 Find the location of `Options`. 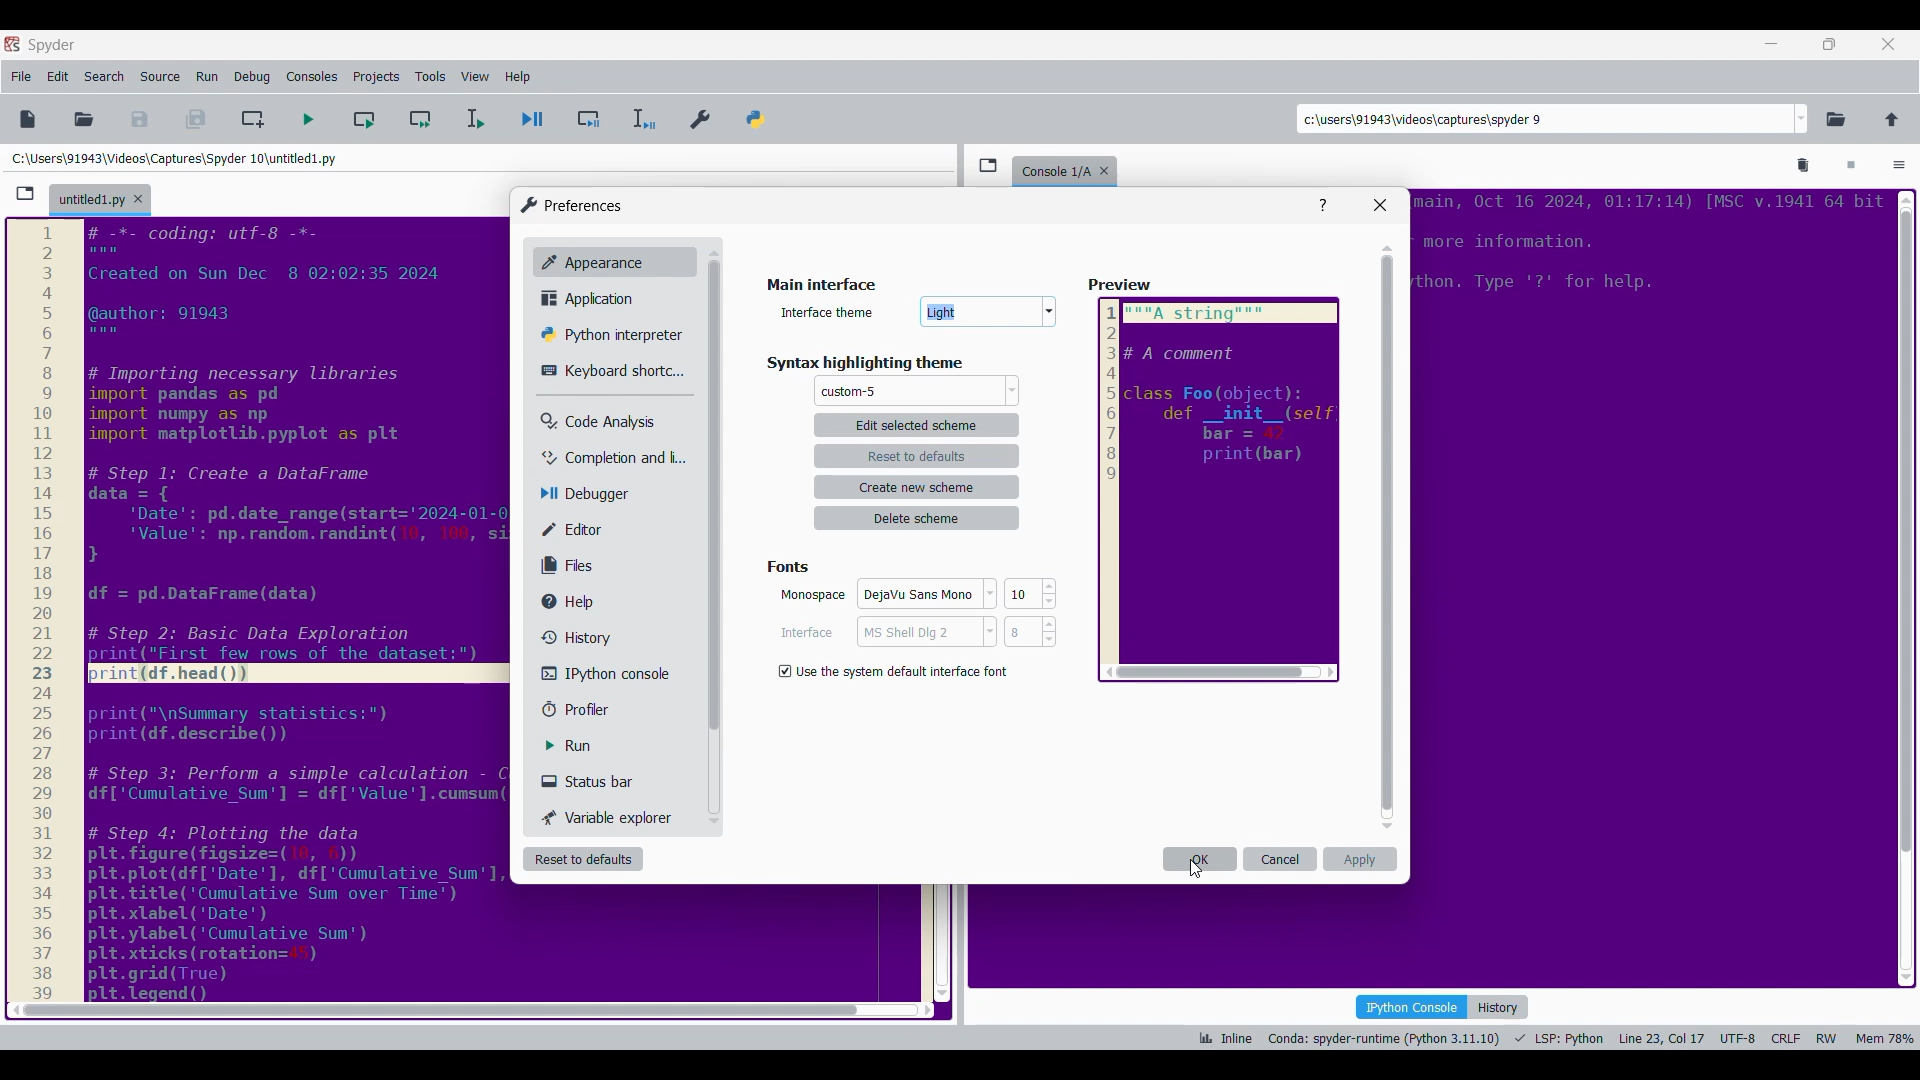

Options is located at coordinates (1899, 167).